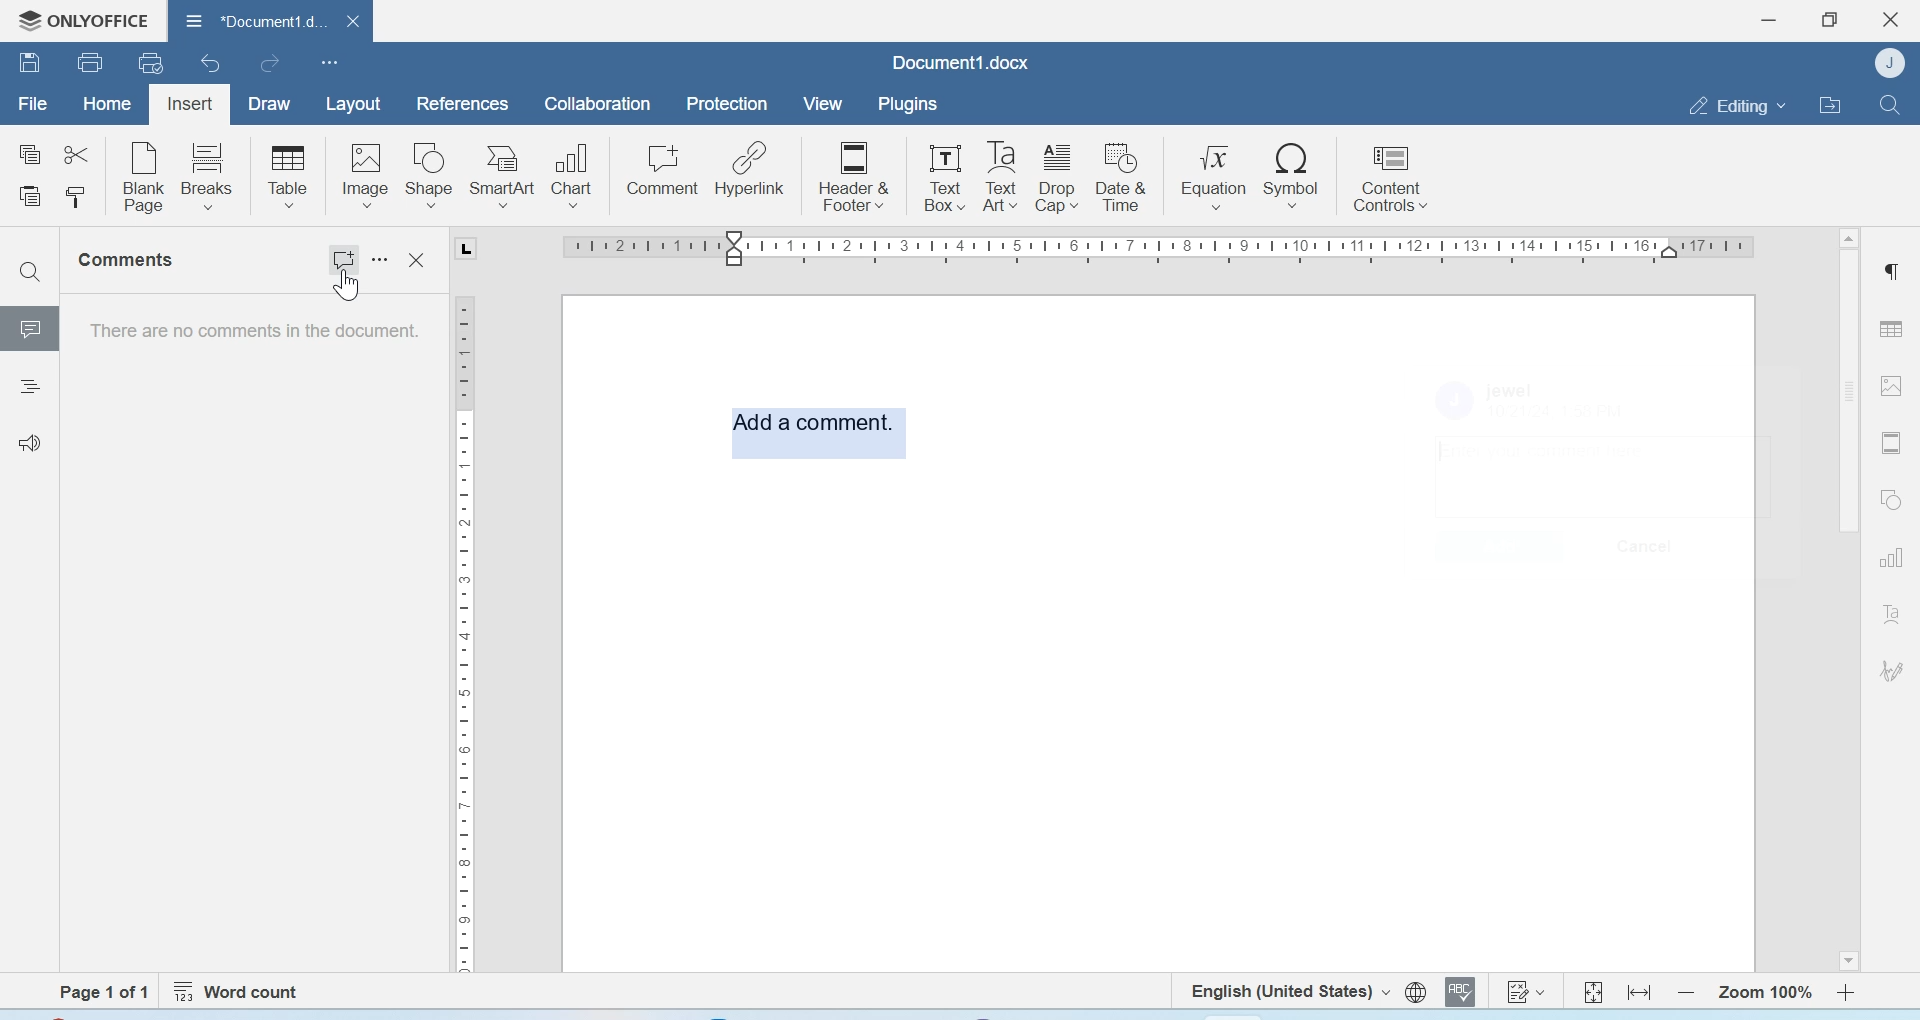 The image size is (1920, 1020). What do you see at coordinates (1848, 597) in the screenshot?
I see `Scrollbar` at bounding box center [1848, 597].